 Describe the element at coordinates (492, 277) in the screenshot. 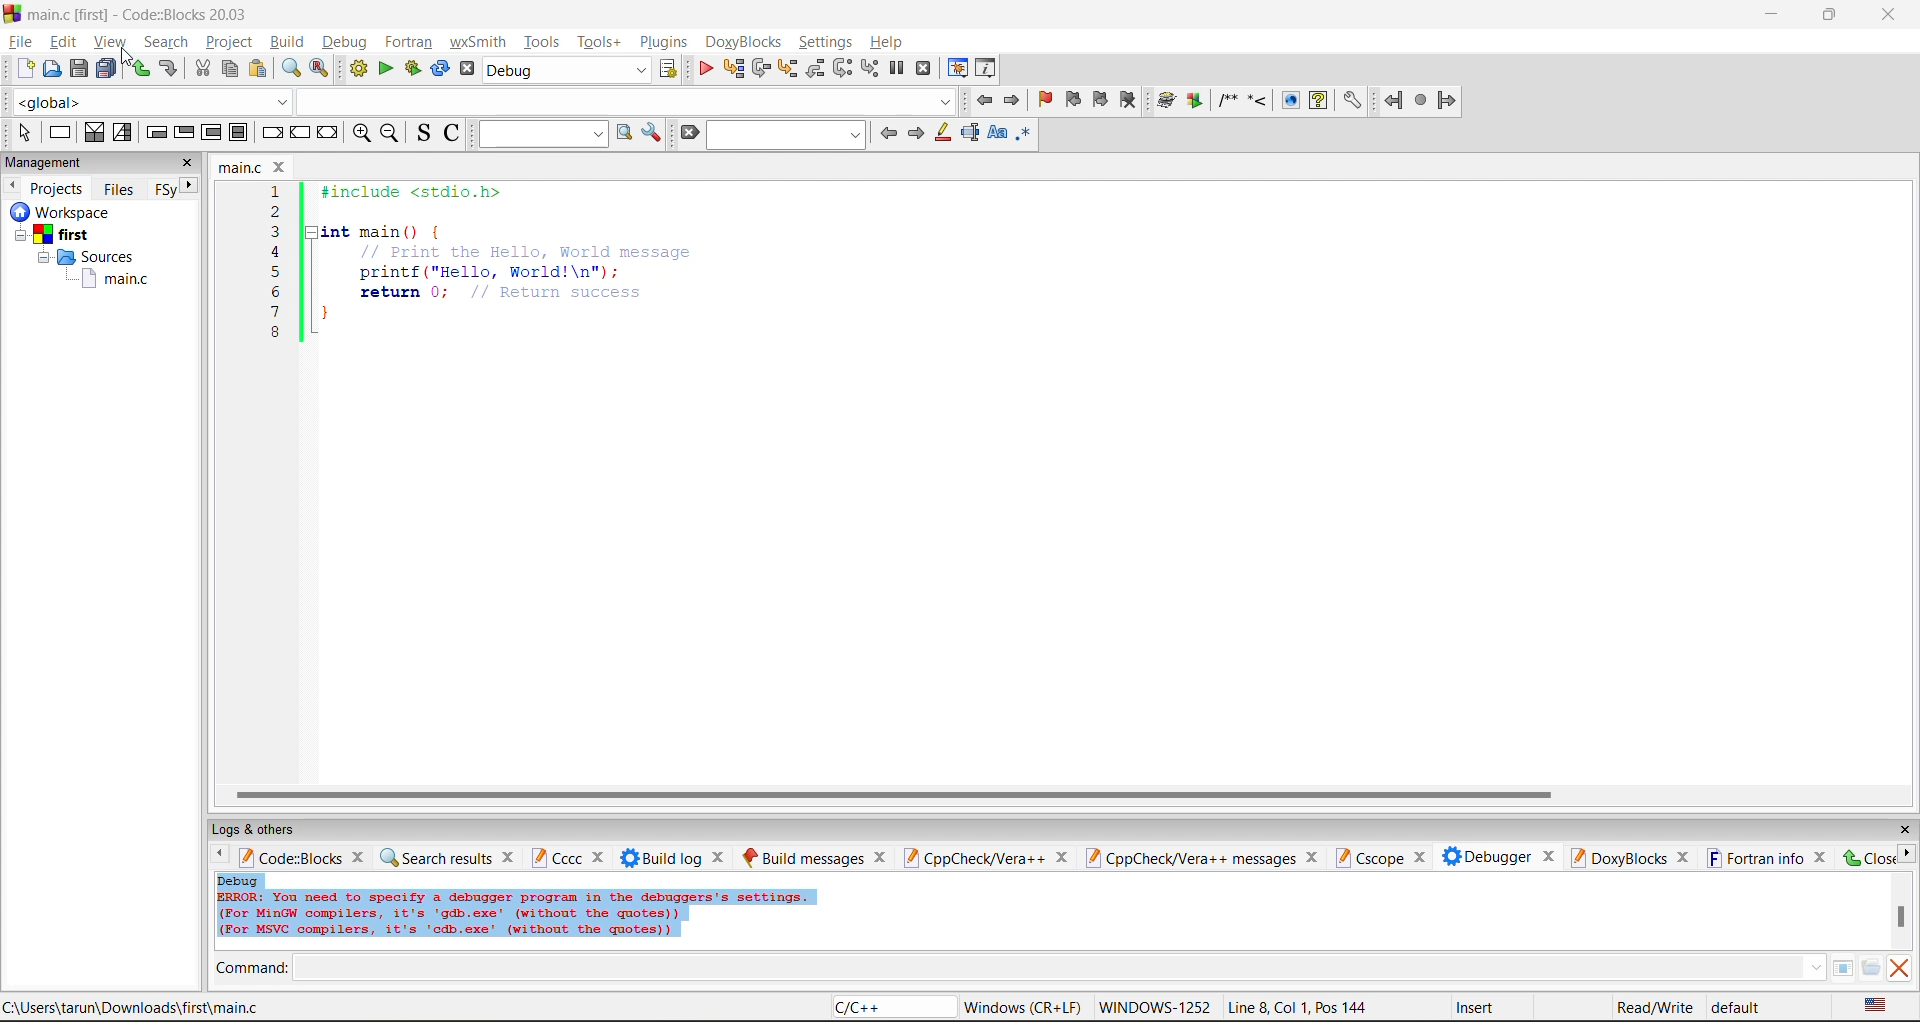

I see `1 #include <stdio.h>

2

3 int main() {

4 // Print the He >, World message
a printf ("Hello, World!\n");

[3 return 0; // Return success

7 }

8` at that location.